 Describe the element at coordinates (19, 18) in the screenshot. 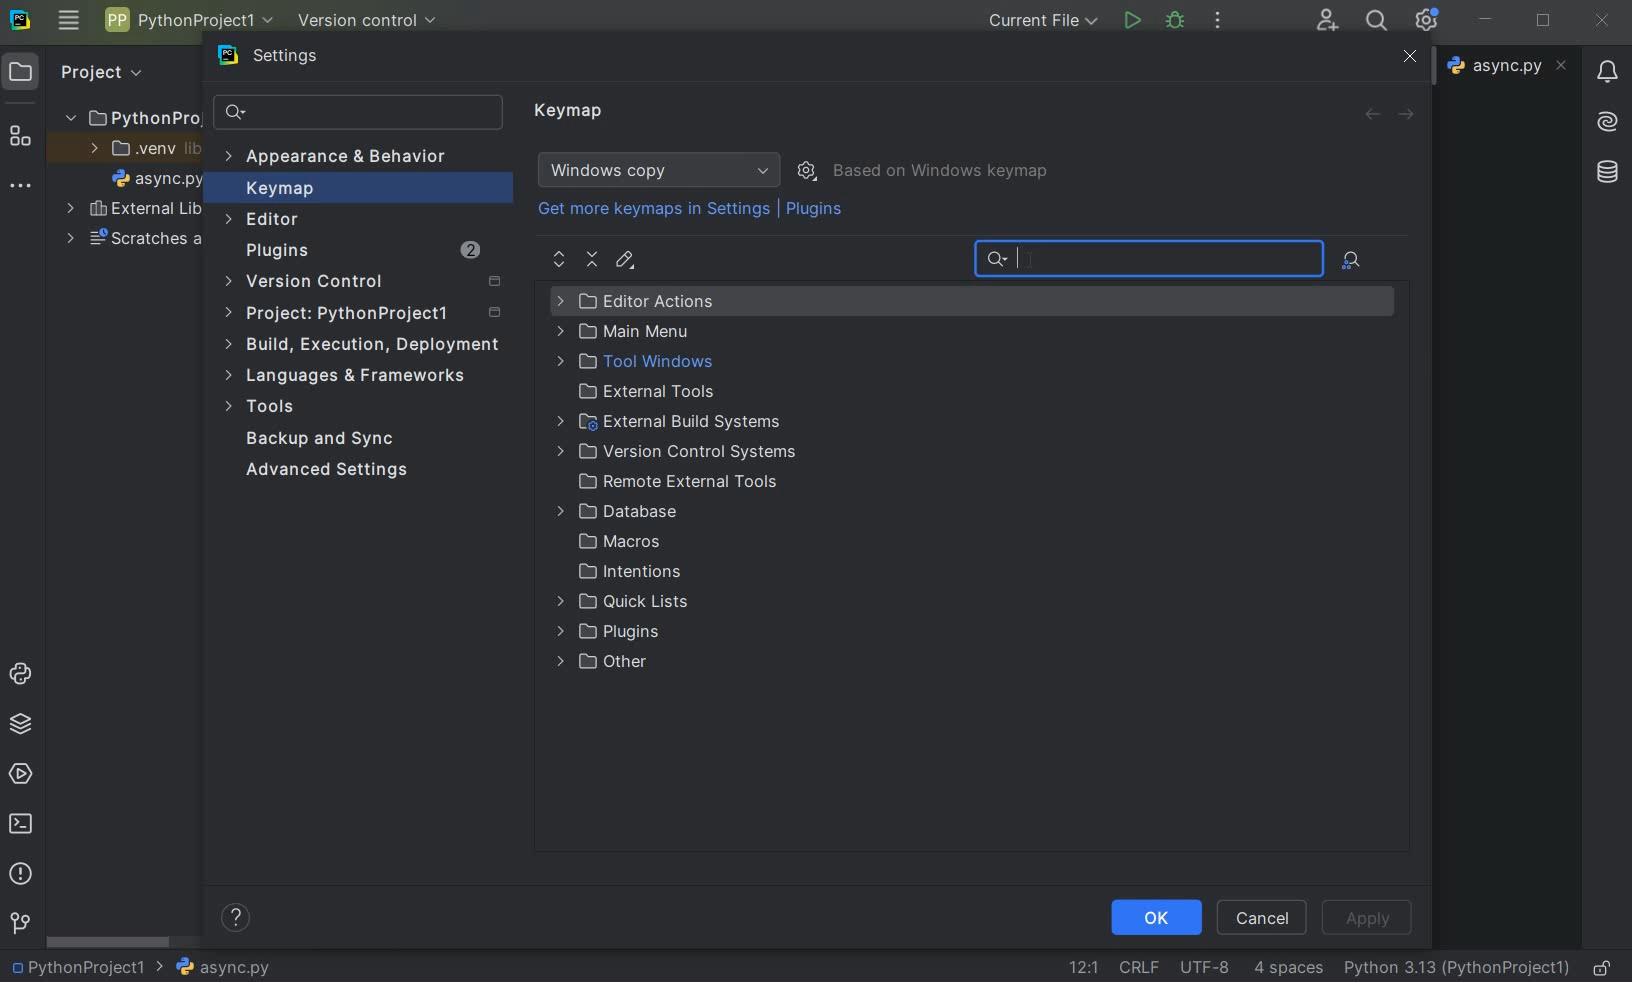

I see `system logo` at that location.